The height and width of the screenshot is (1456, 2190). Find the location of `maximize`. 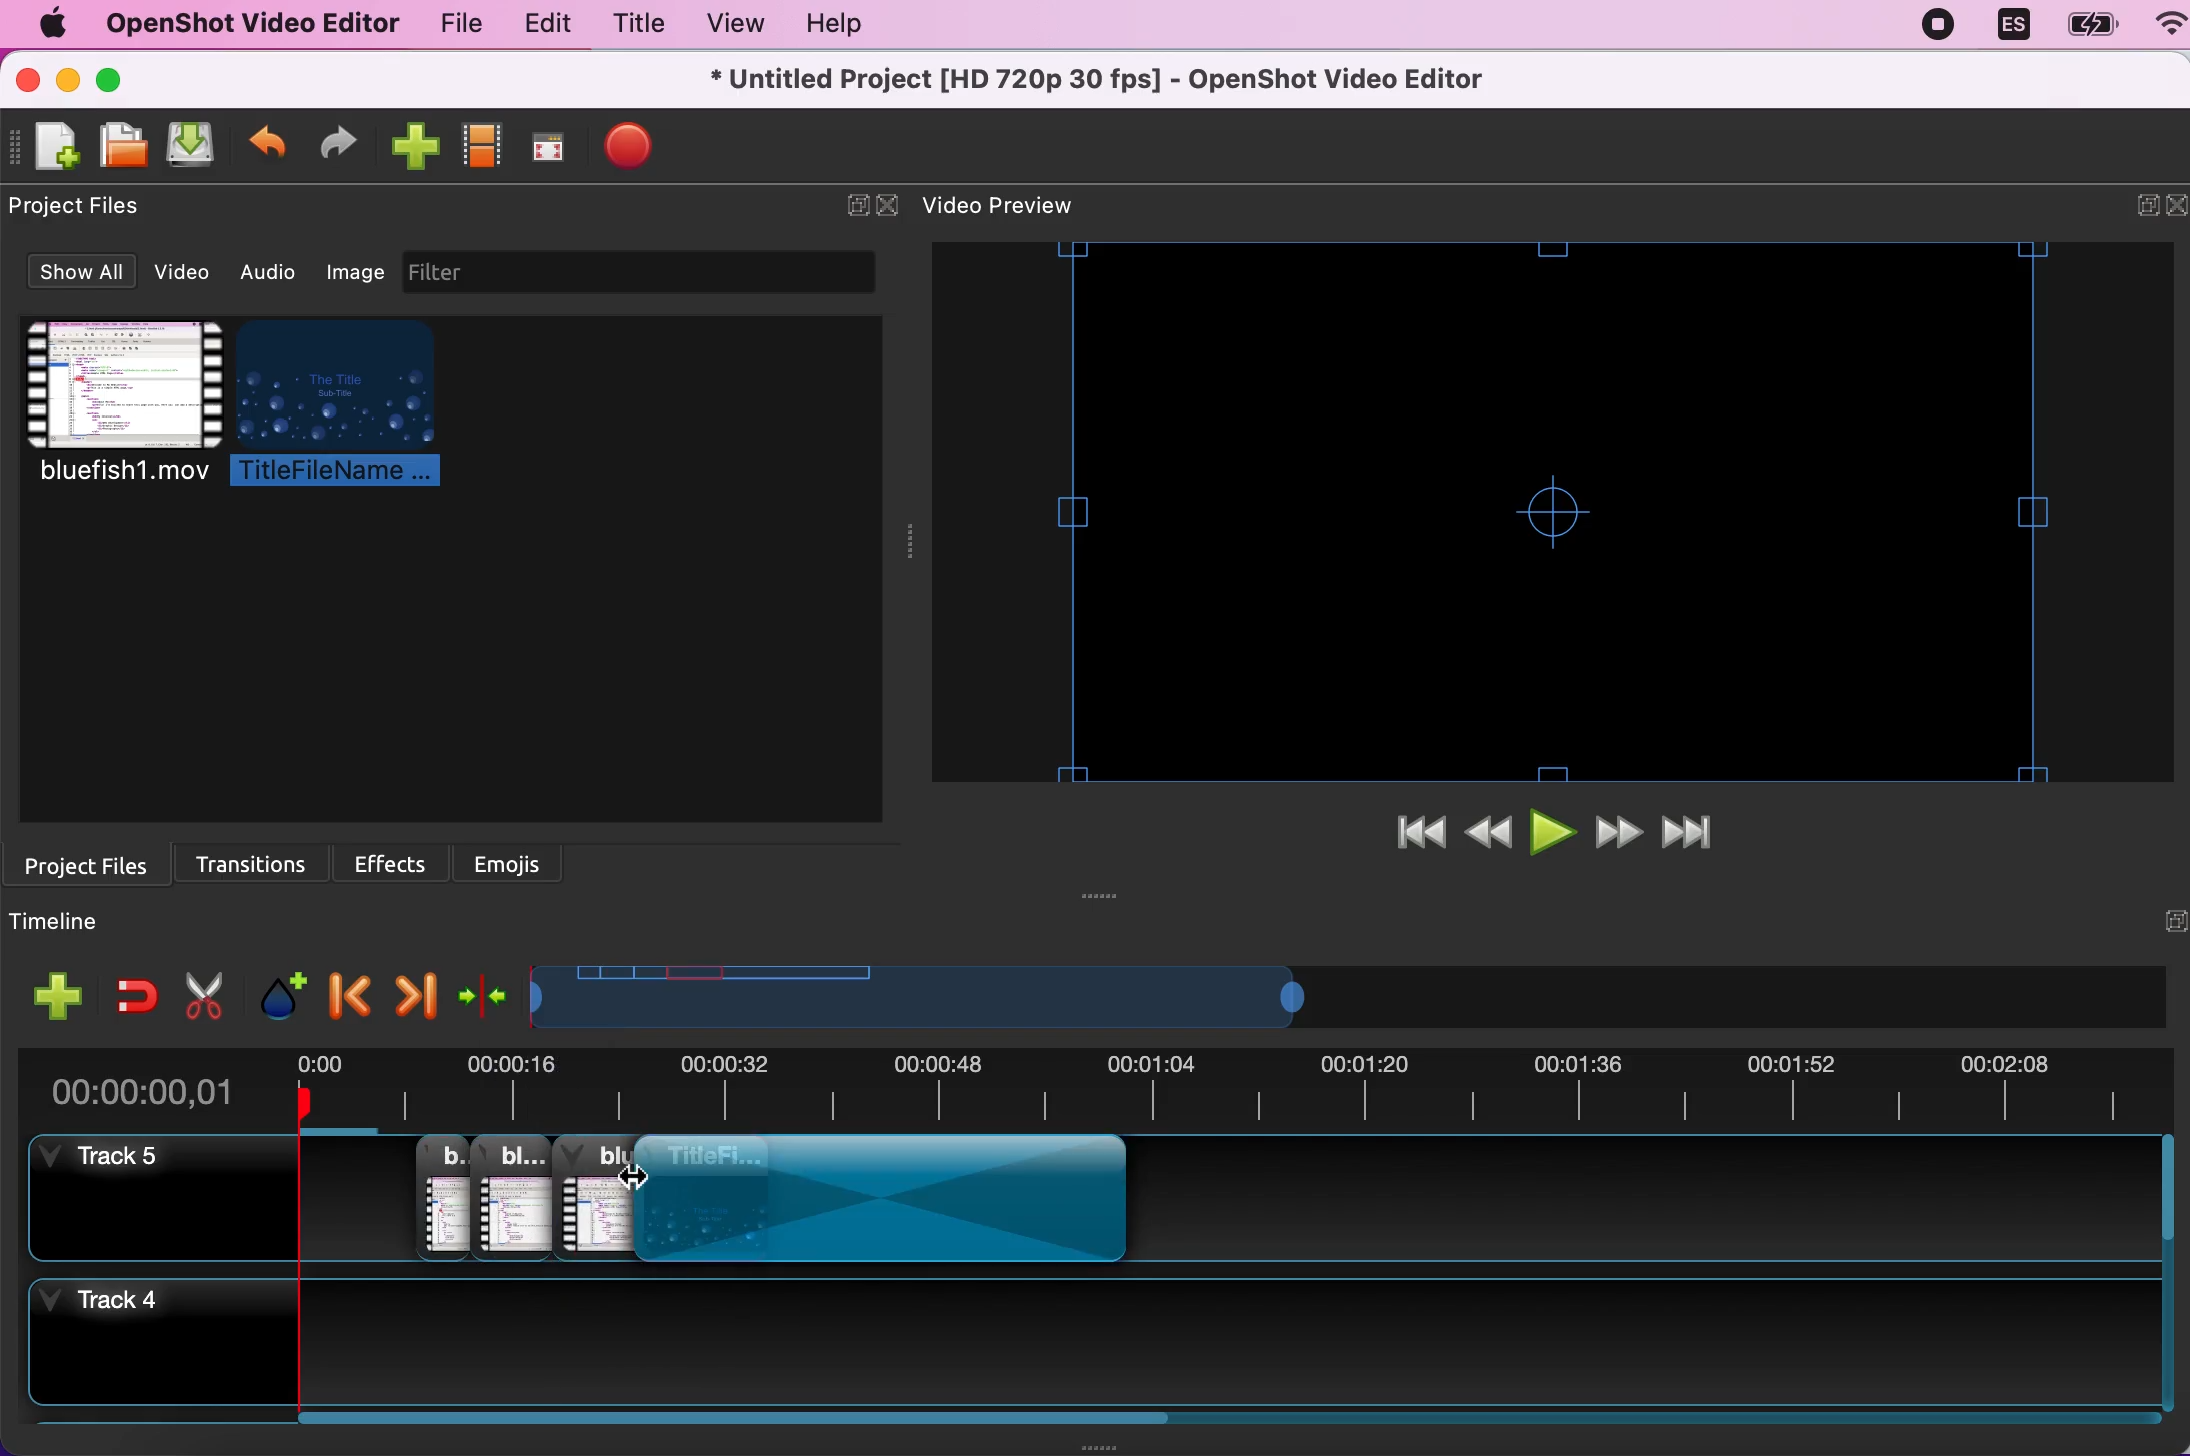

maximize is located at coordinates (120, 79).